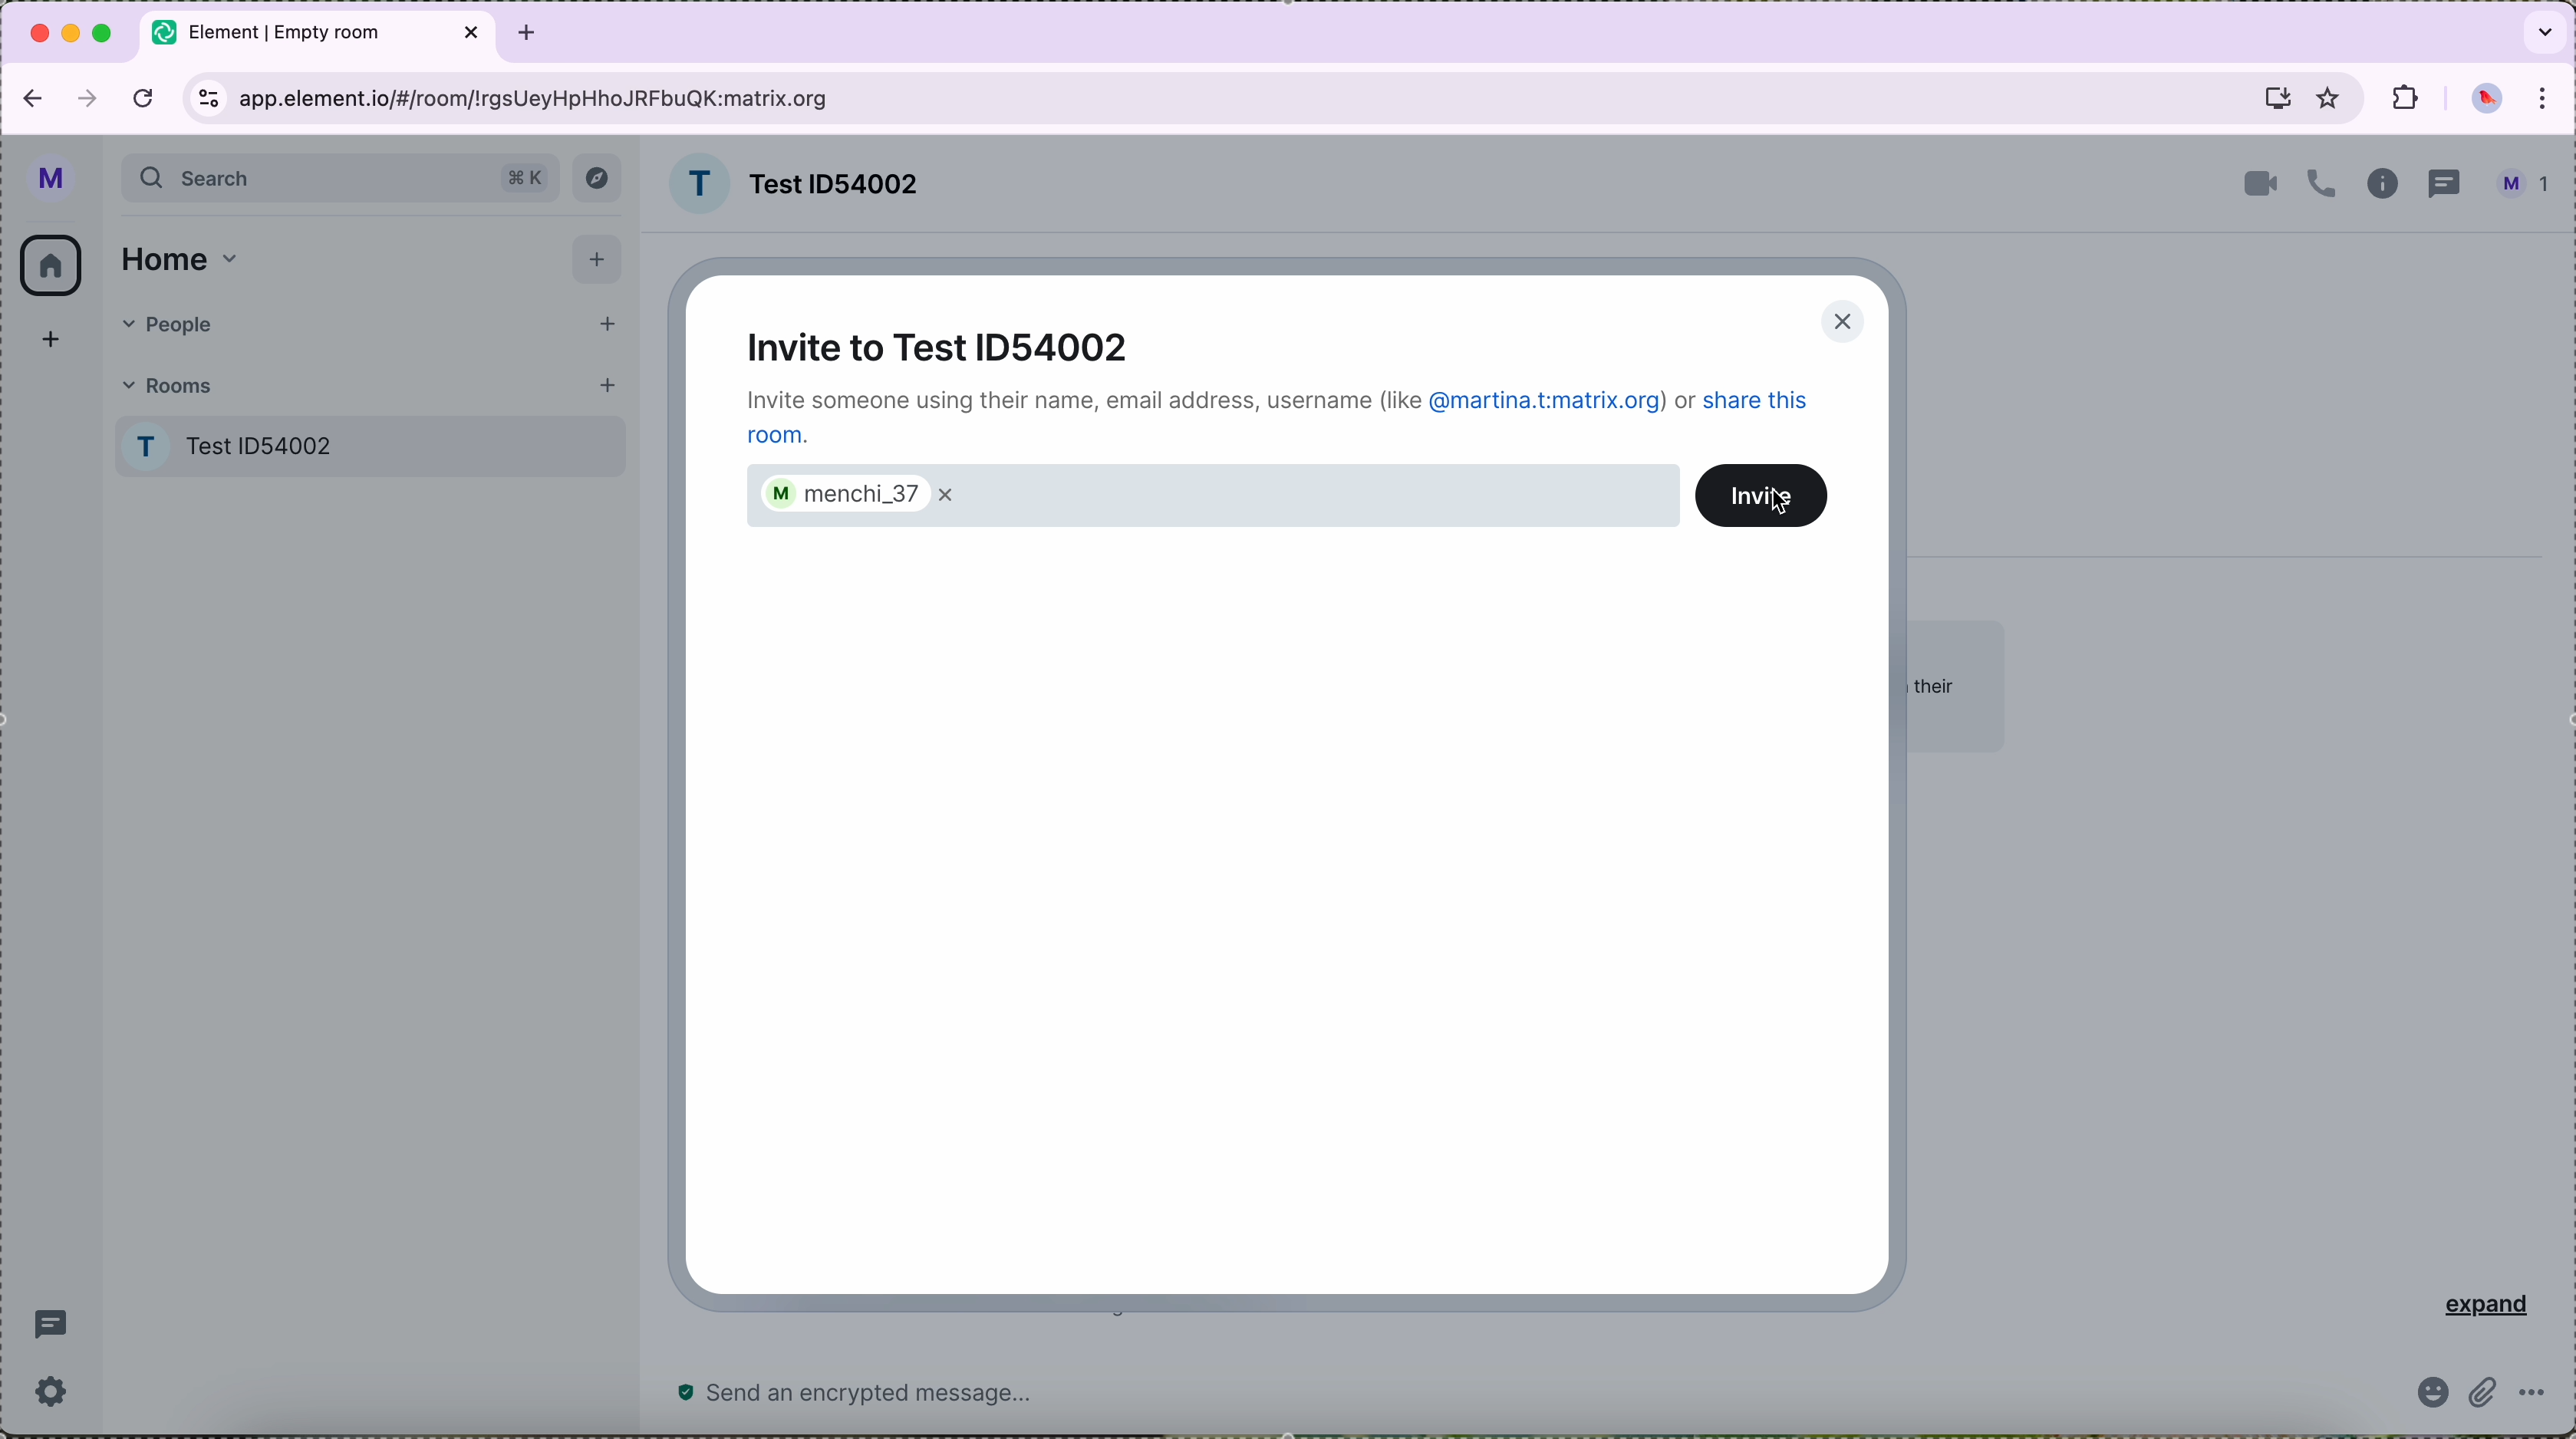 This screenshot has height=1439, width=2576. I want to click on URL, so click(537, 98).